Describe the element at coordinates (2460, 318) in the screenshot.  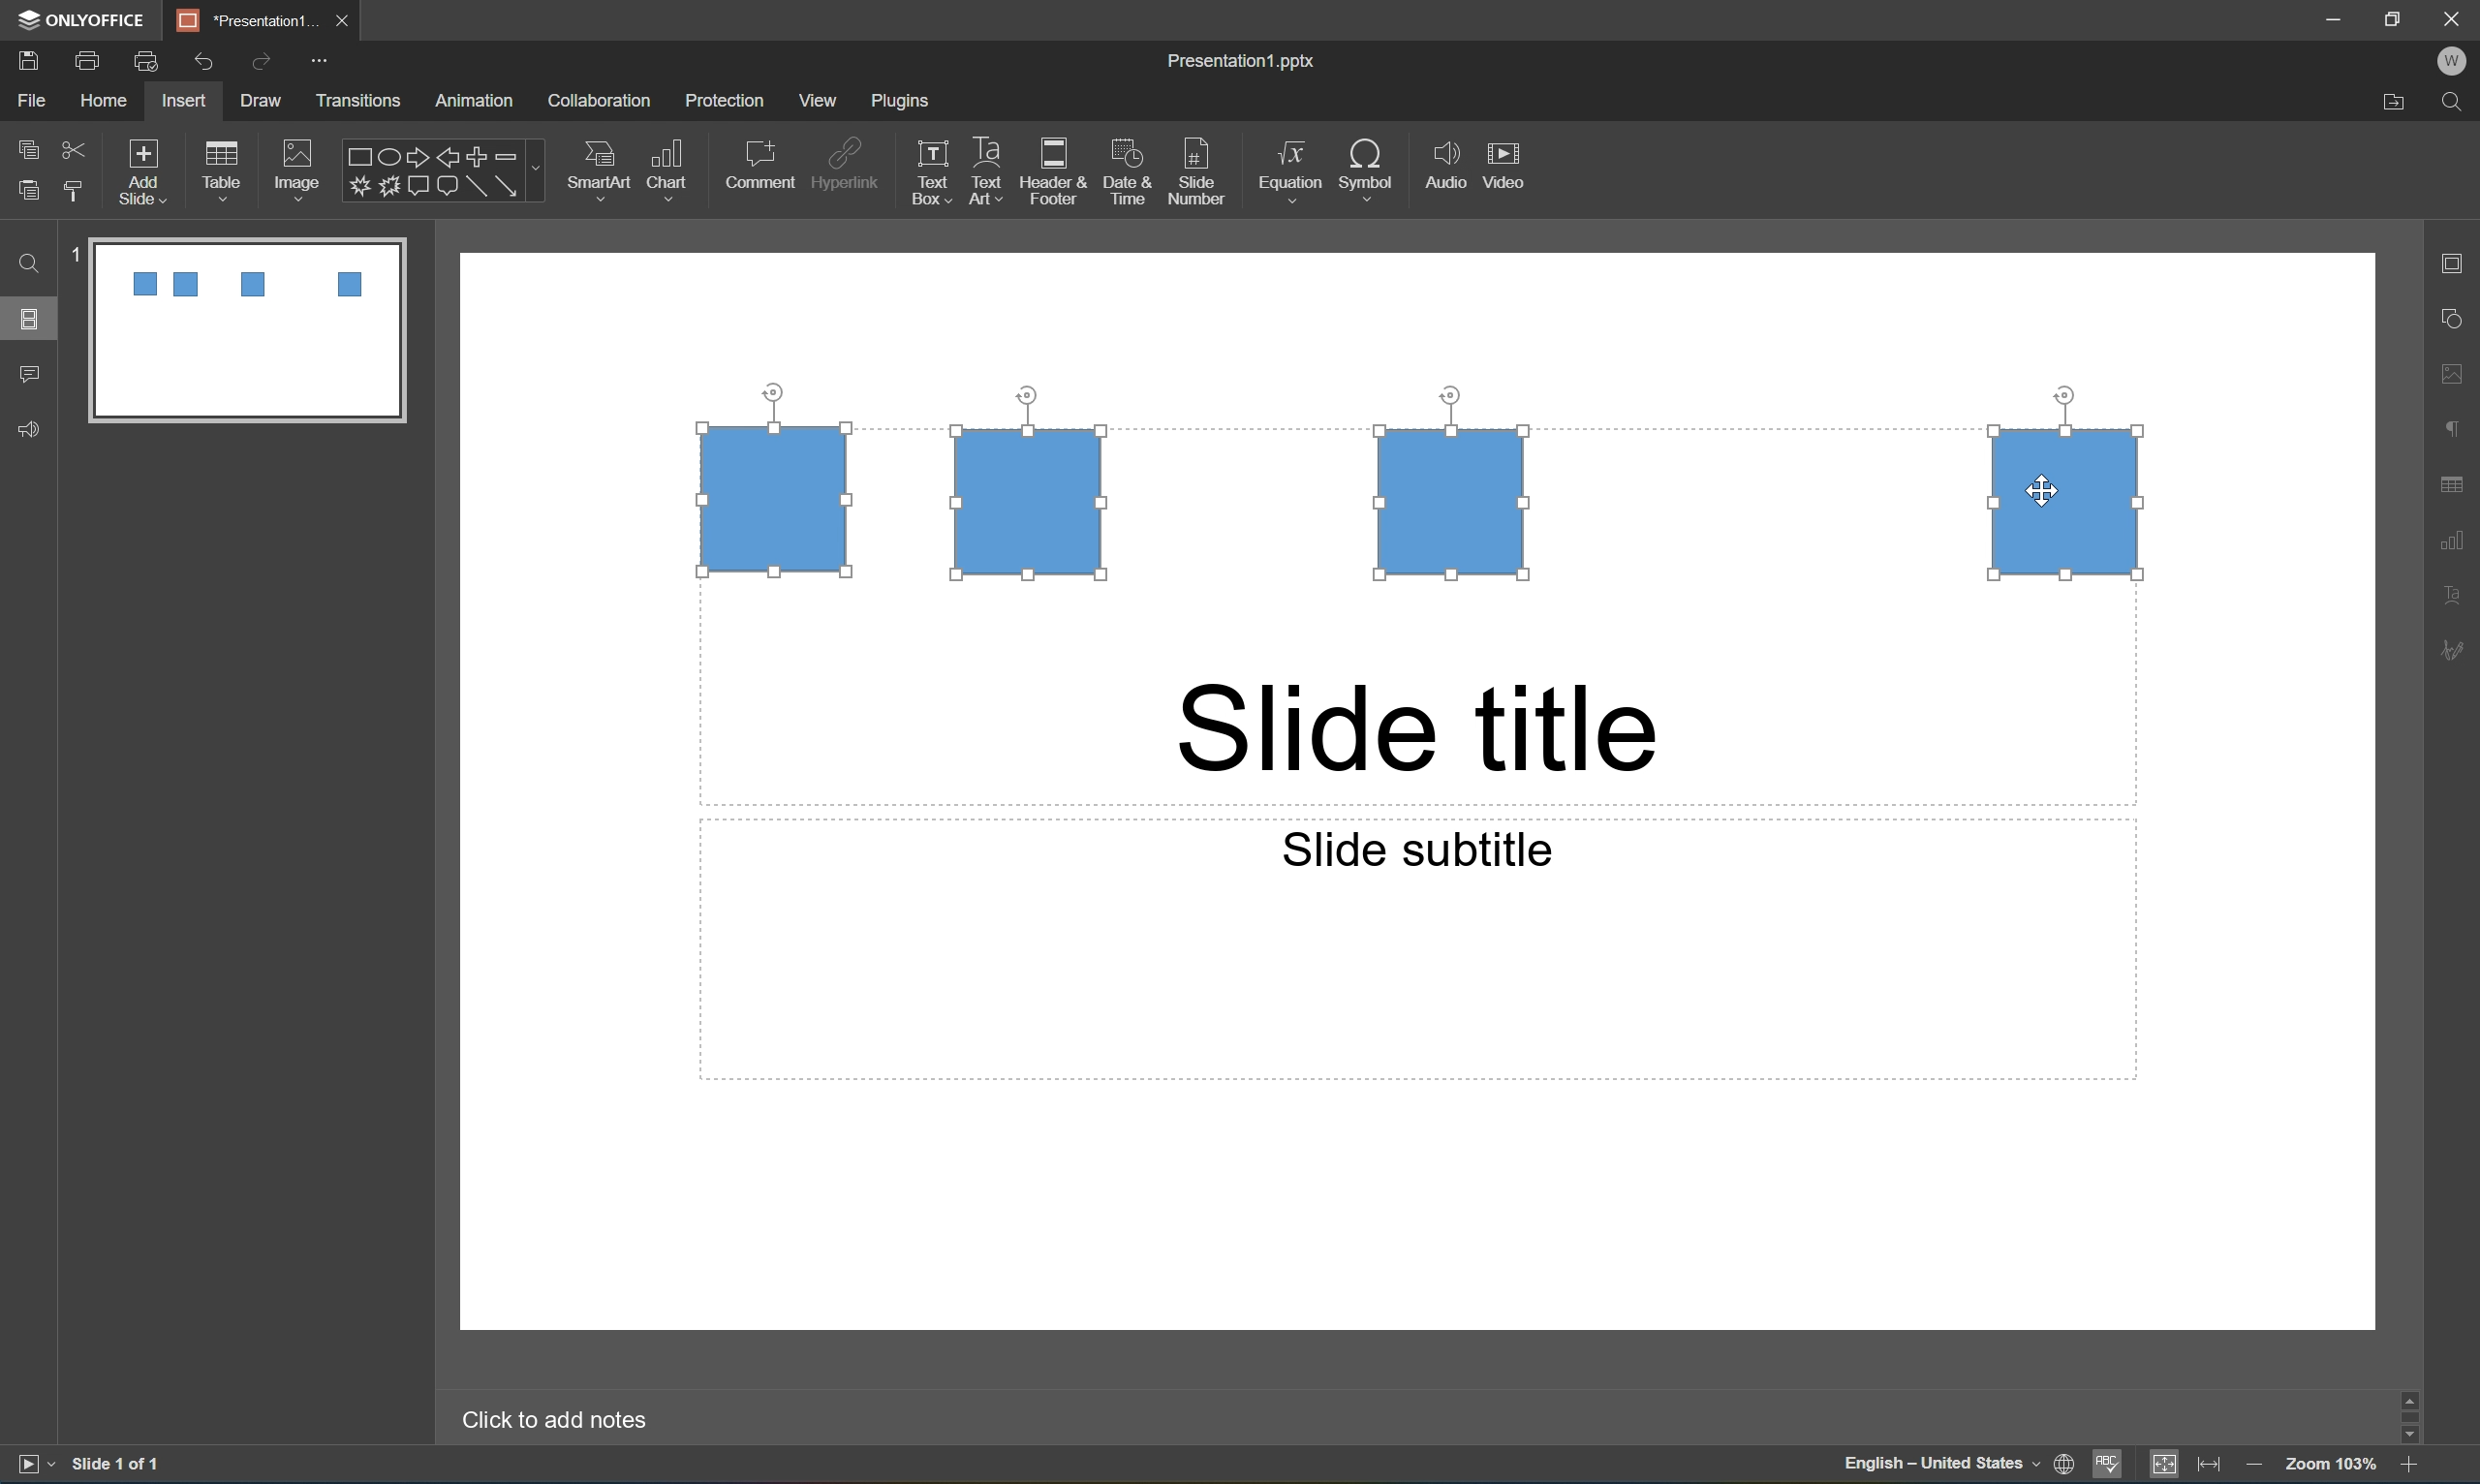
I see `shape settings` at that location.